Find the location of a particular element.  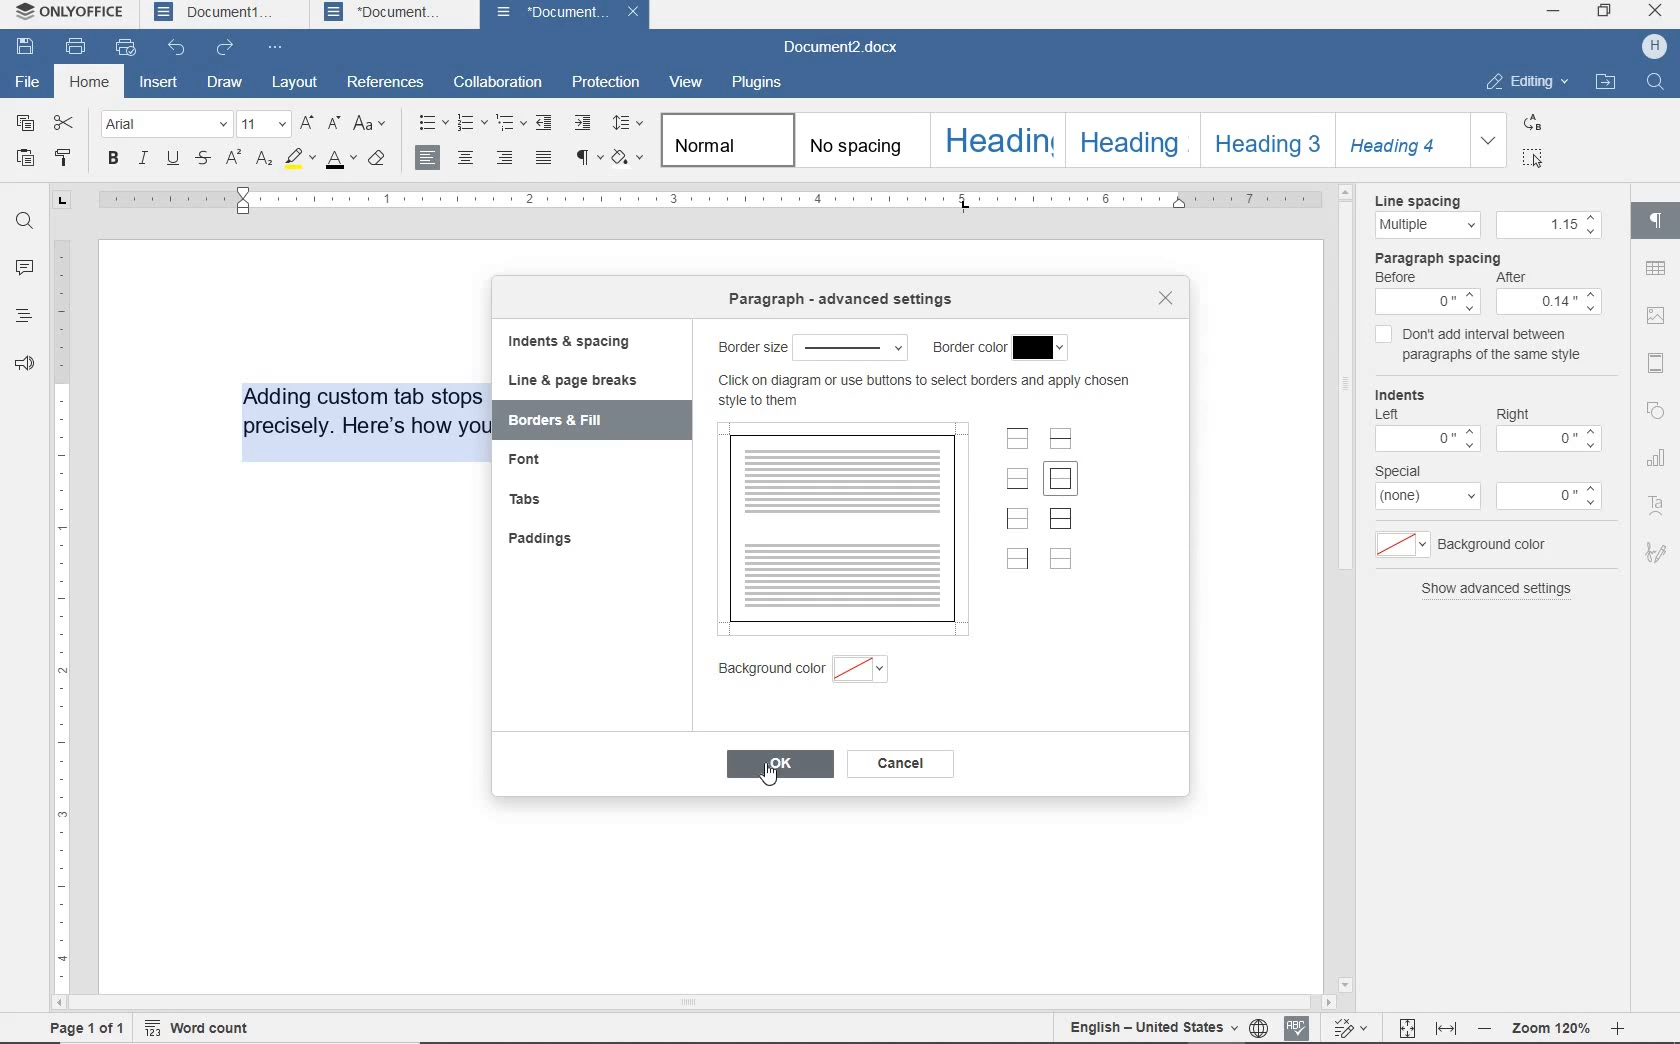

 is located at coordinates (1550, 302).